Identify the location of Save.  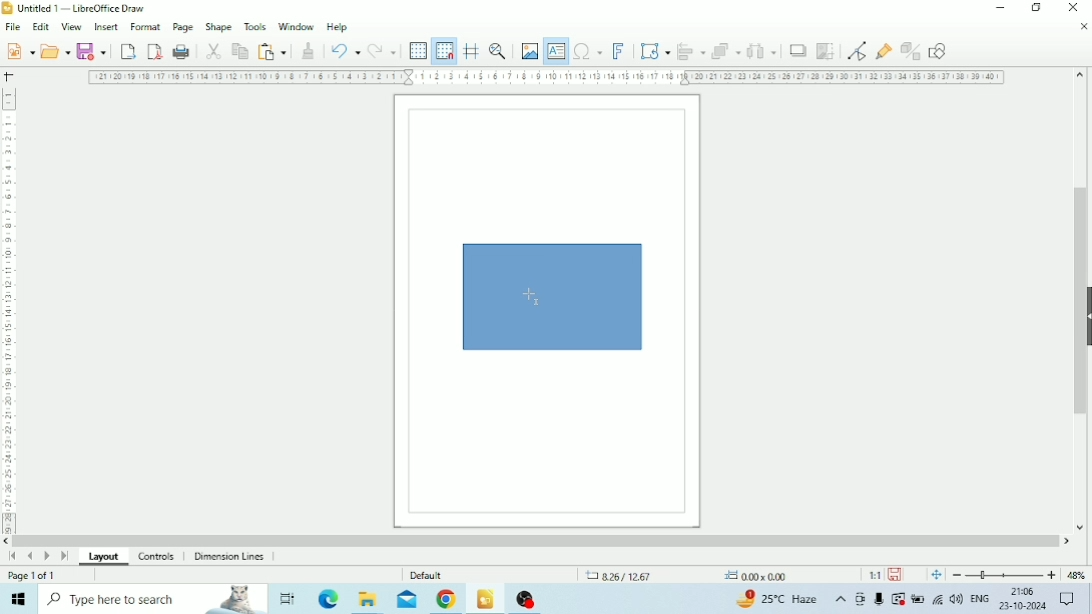
(92, 52).